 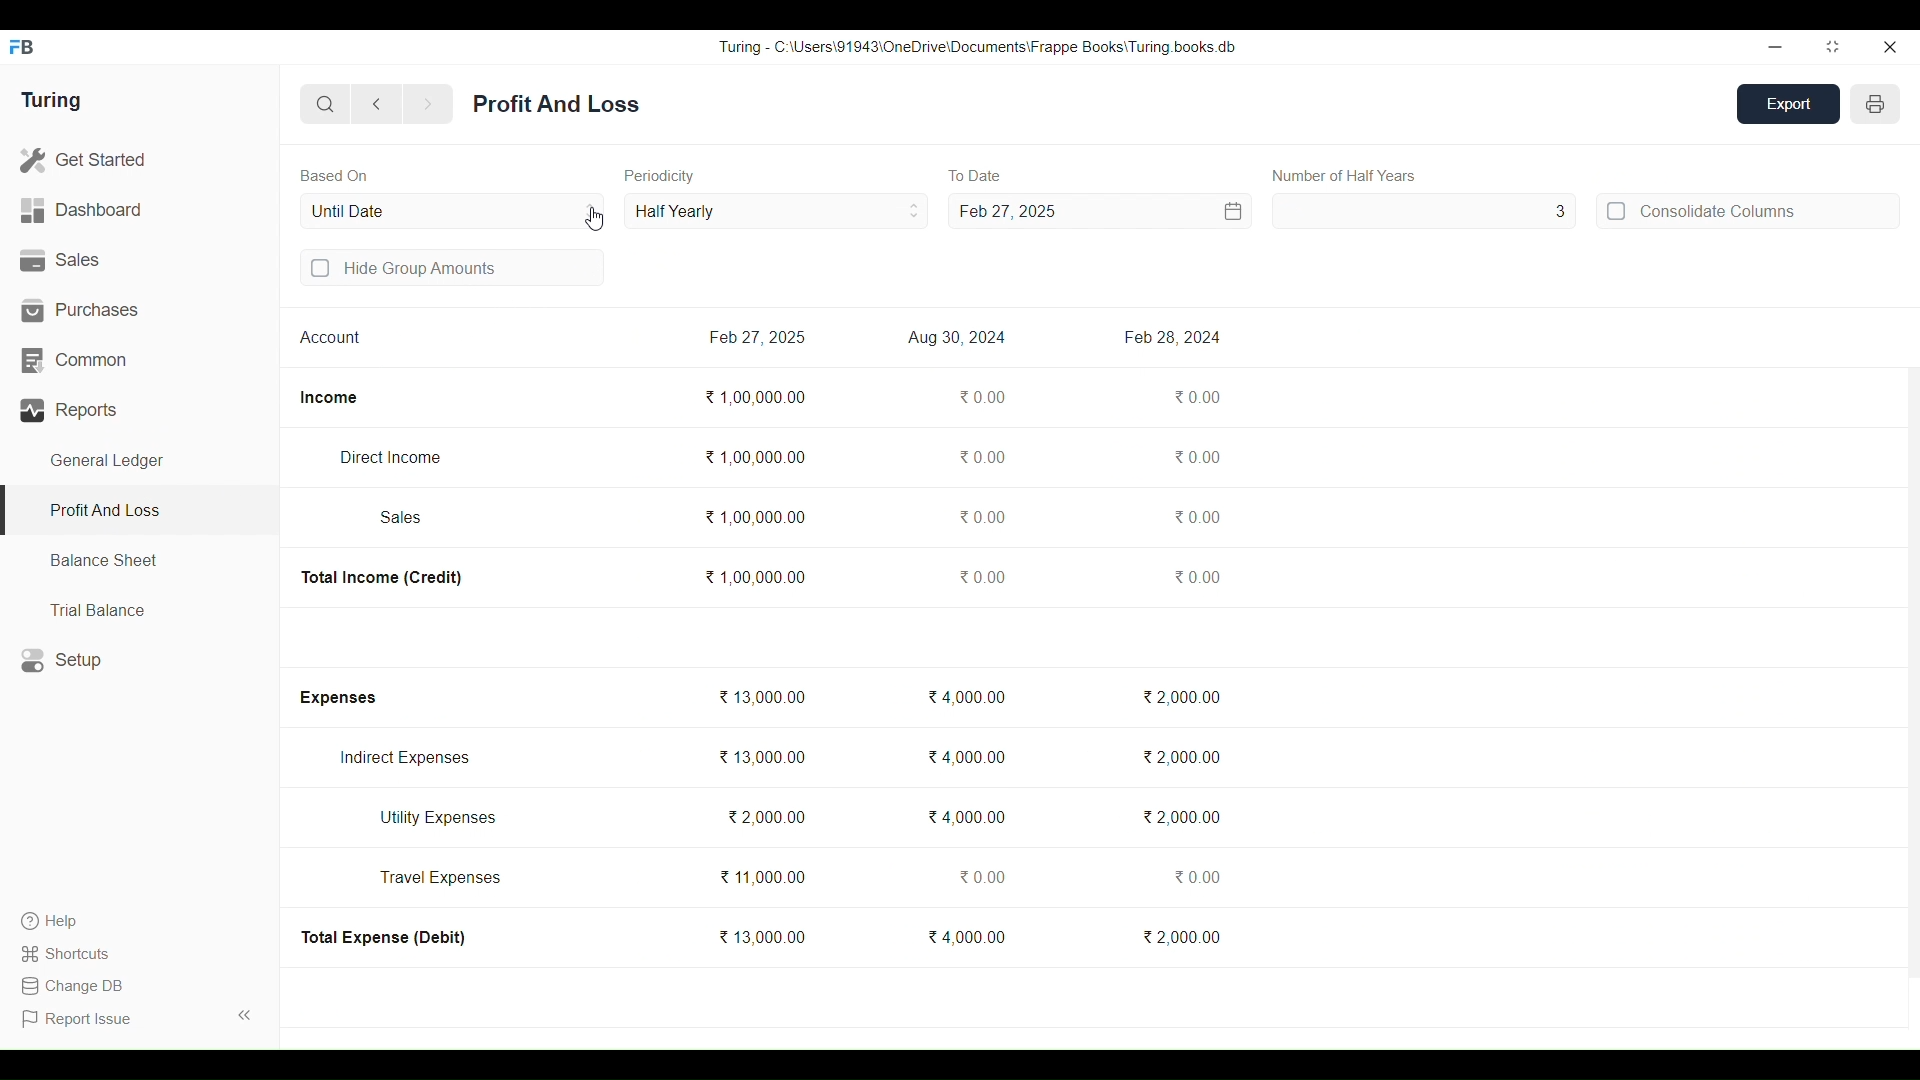 What do you see at coordinates (21, 47) in the screenshot?
I see `Frappe Books logo` at bounding box center [21, 47].